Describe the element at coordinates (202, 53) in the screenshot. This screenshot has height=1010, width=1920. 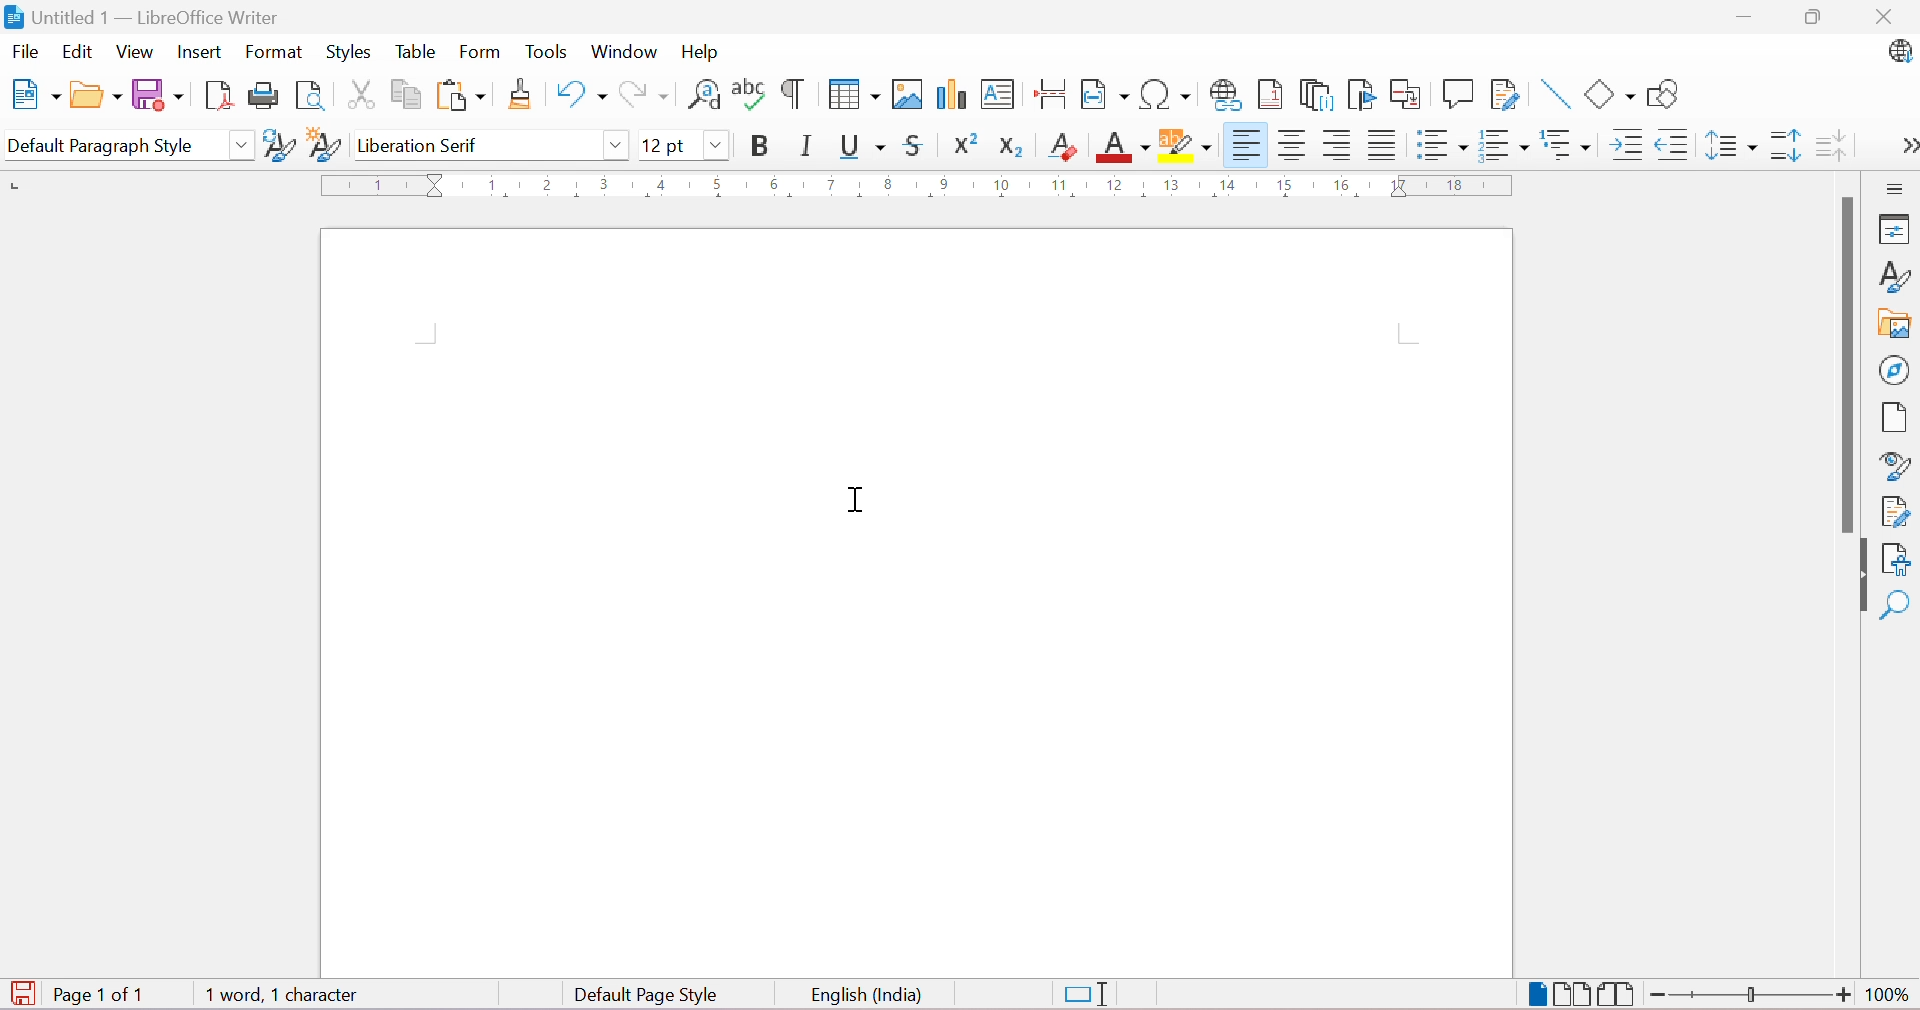
I see `Insert` at that location.